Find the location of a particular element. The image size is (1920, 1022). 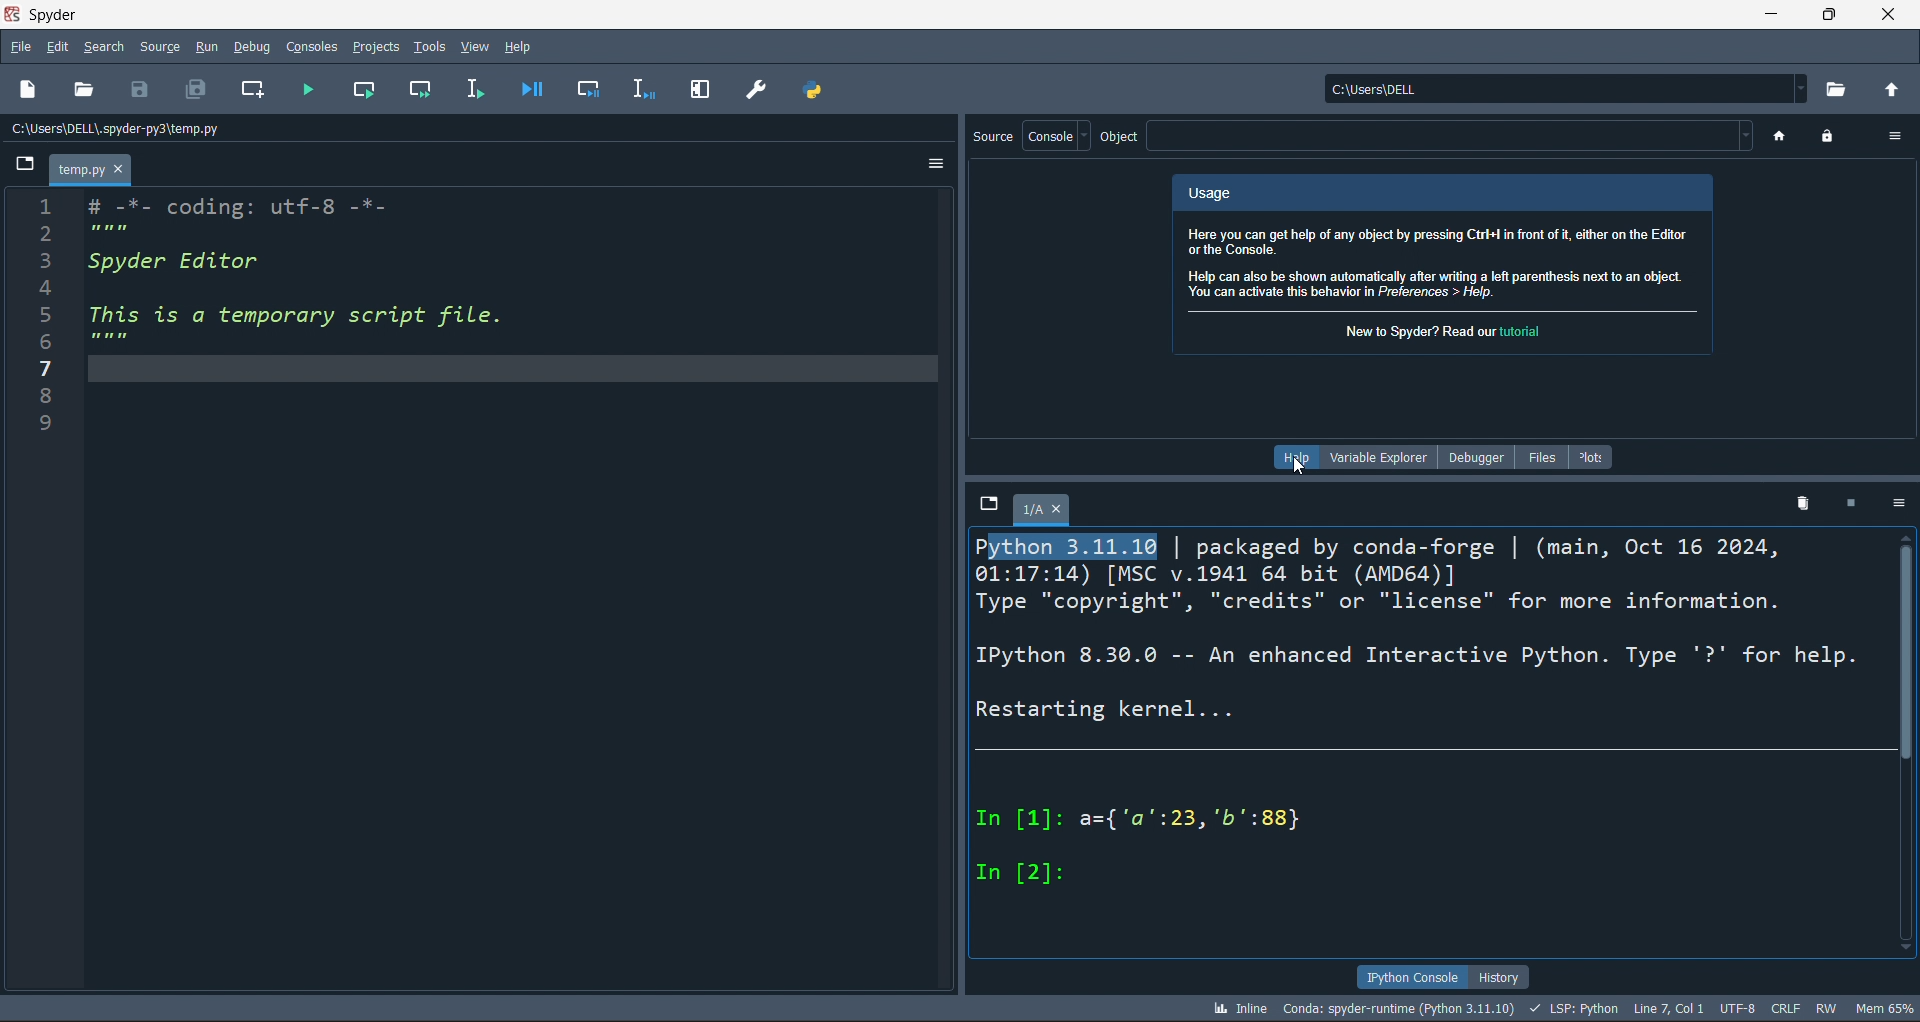

save is located at coordinates (138, 91).